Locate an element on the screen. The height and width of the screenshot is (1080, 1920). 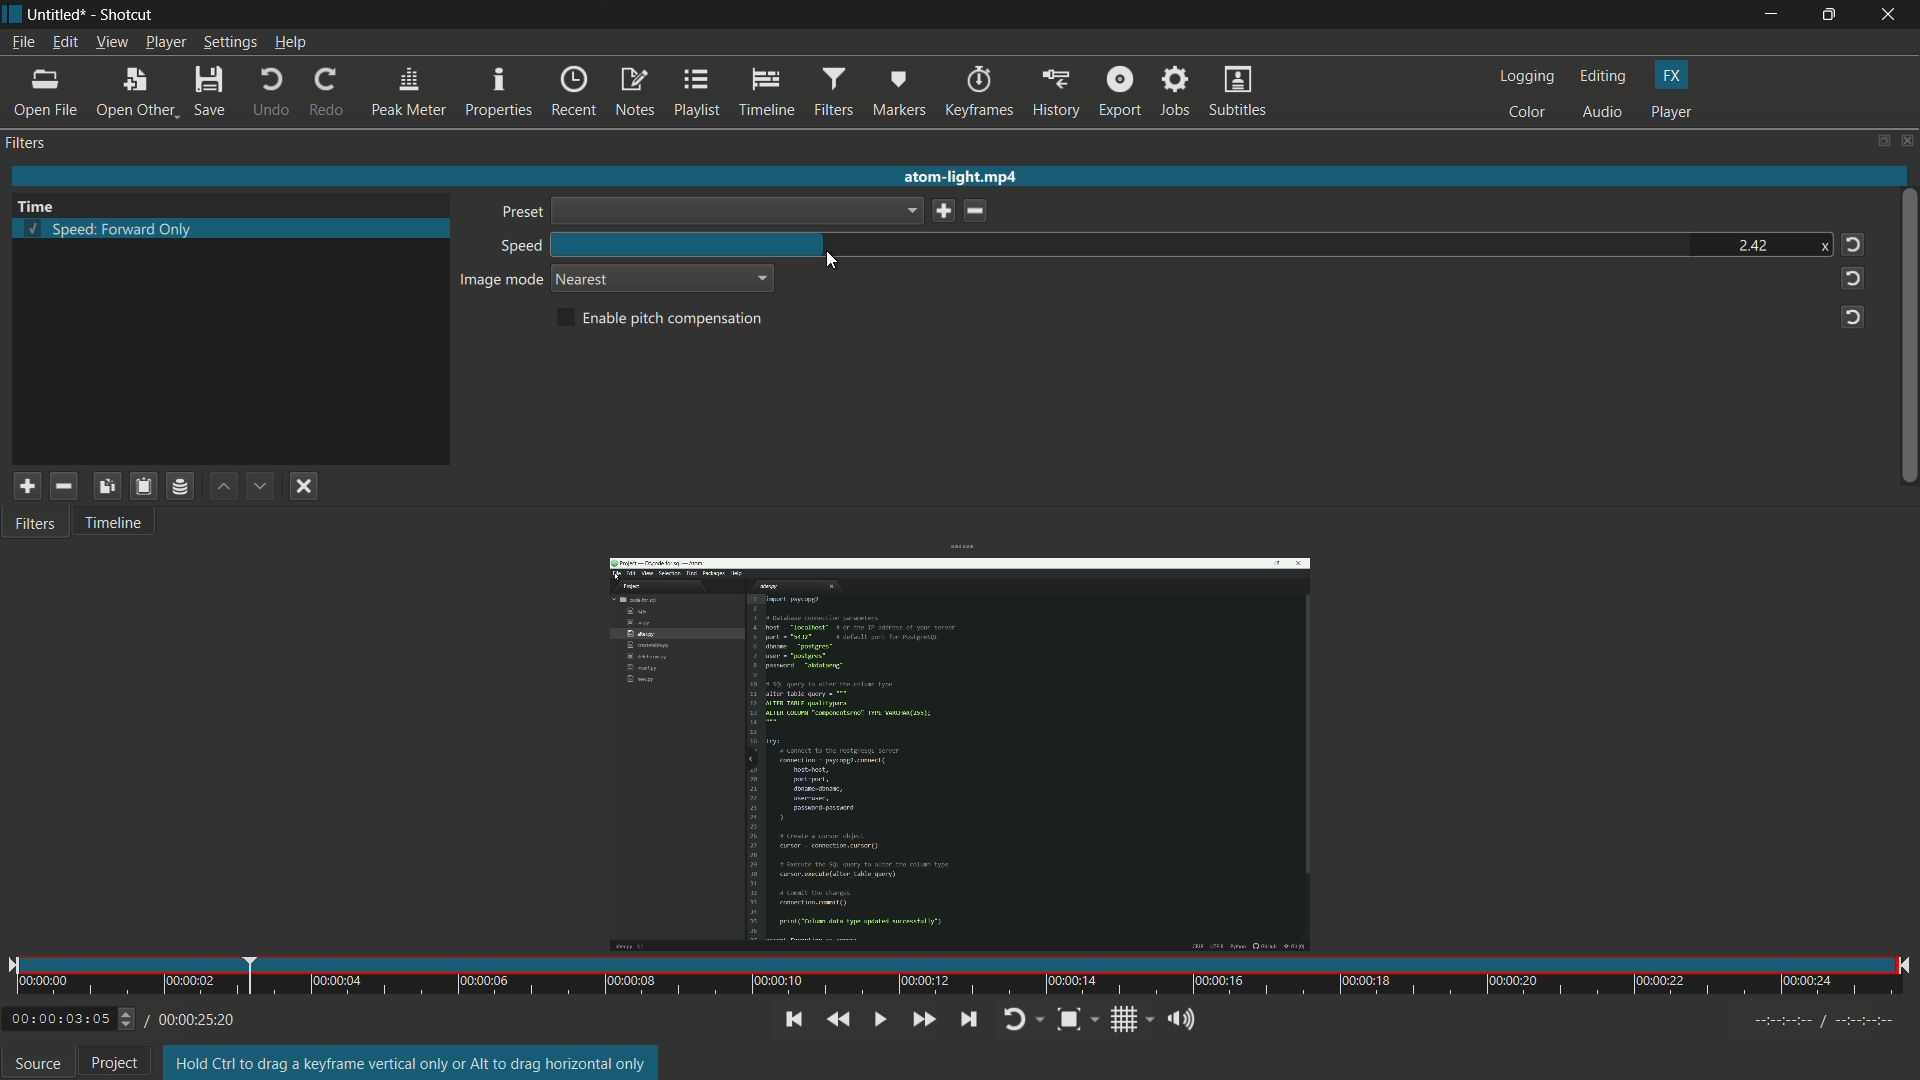
Timecodes is located at coordinates (1803, 1019).